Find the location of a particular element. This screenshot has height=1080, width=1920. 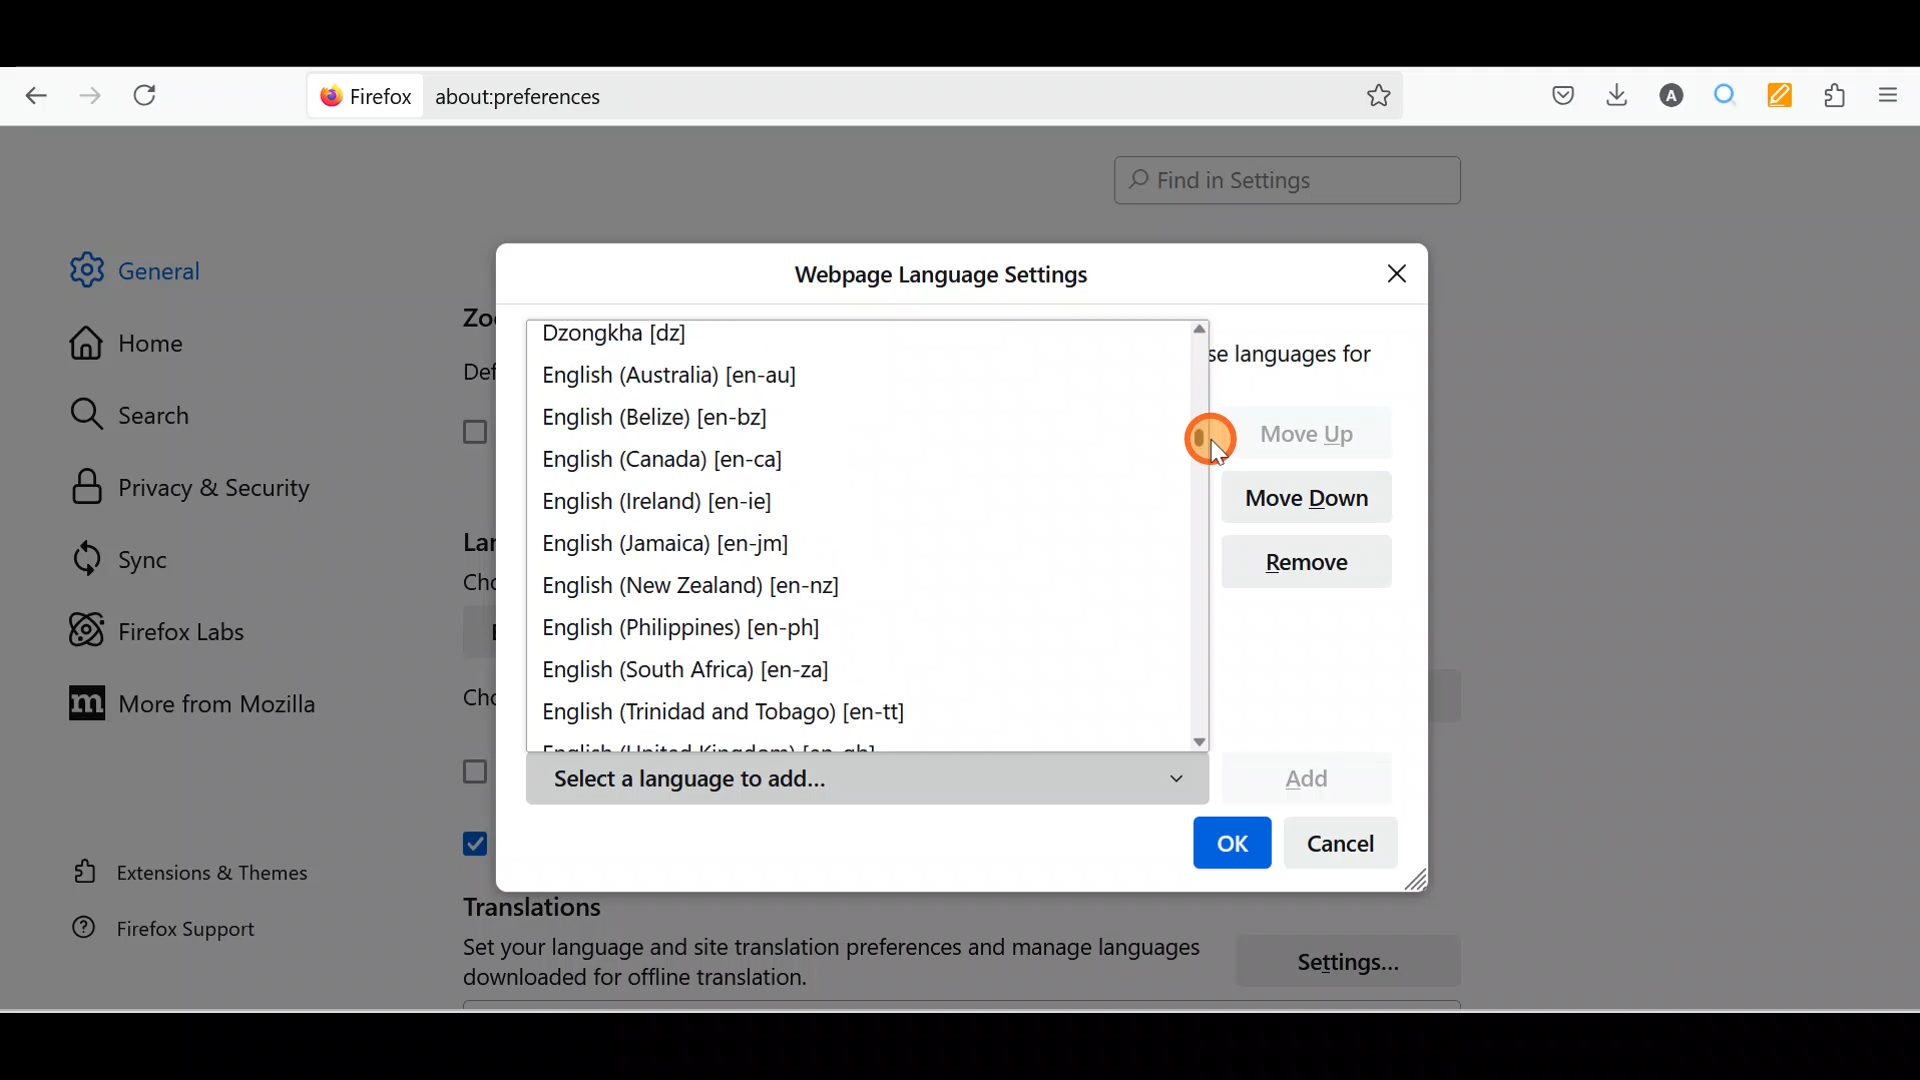

Cancel is located at coordinates (1347, 848).